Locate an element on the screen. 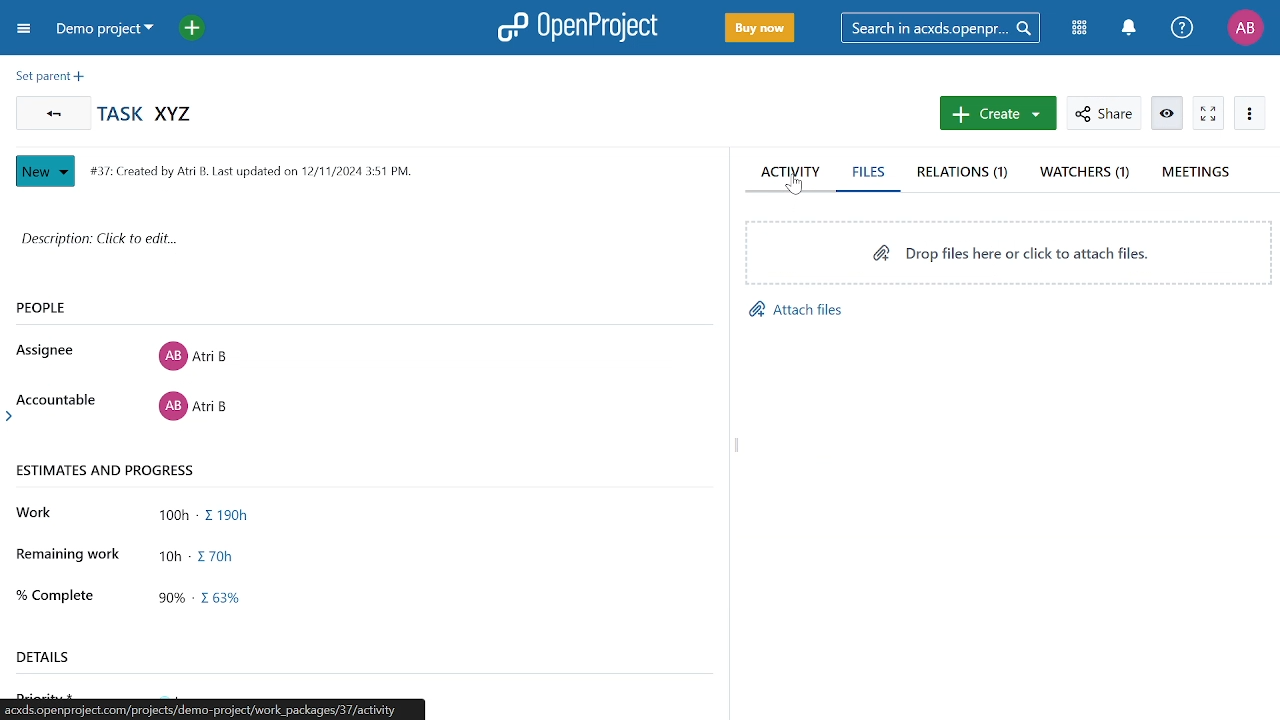 The width and height of the screenshot is (1280, 720). Unwatch workpackage is located at coordinates (1167, 113).